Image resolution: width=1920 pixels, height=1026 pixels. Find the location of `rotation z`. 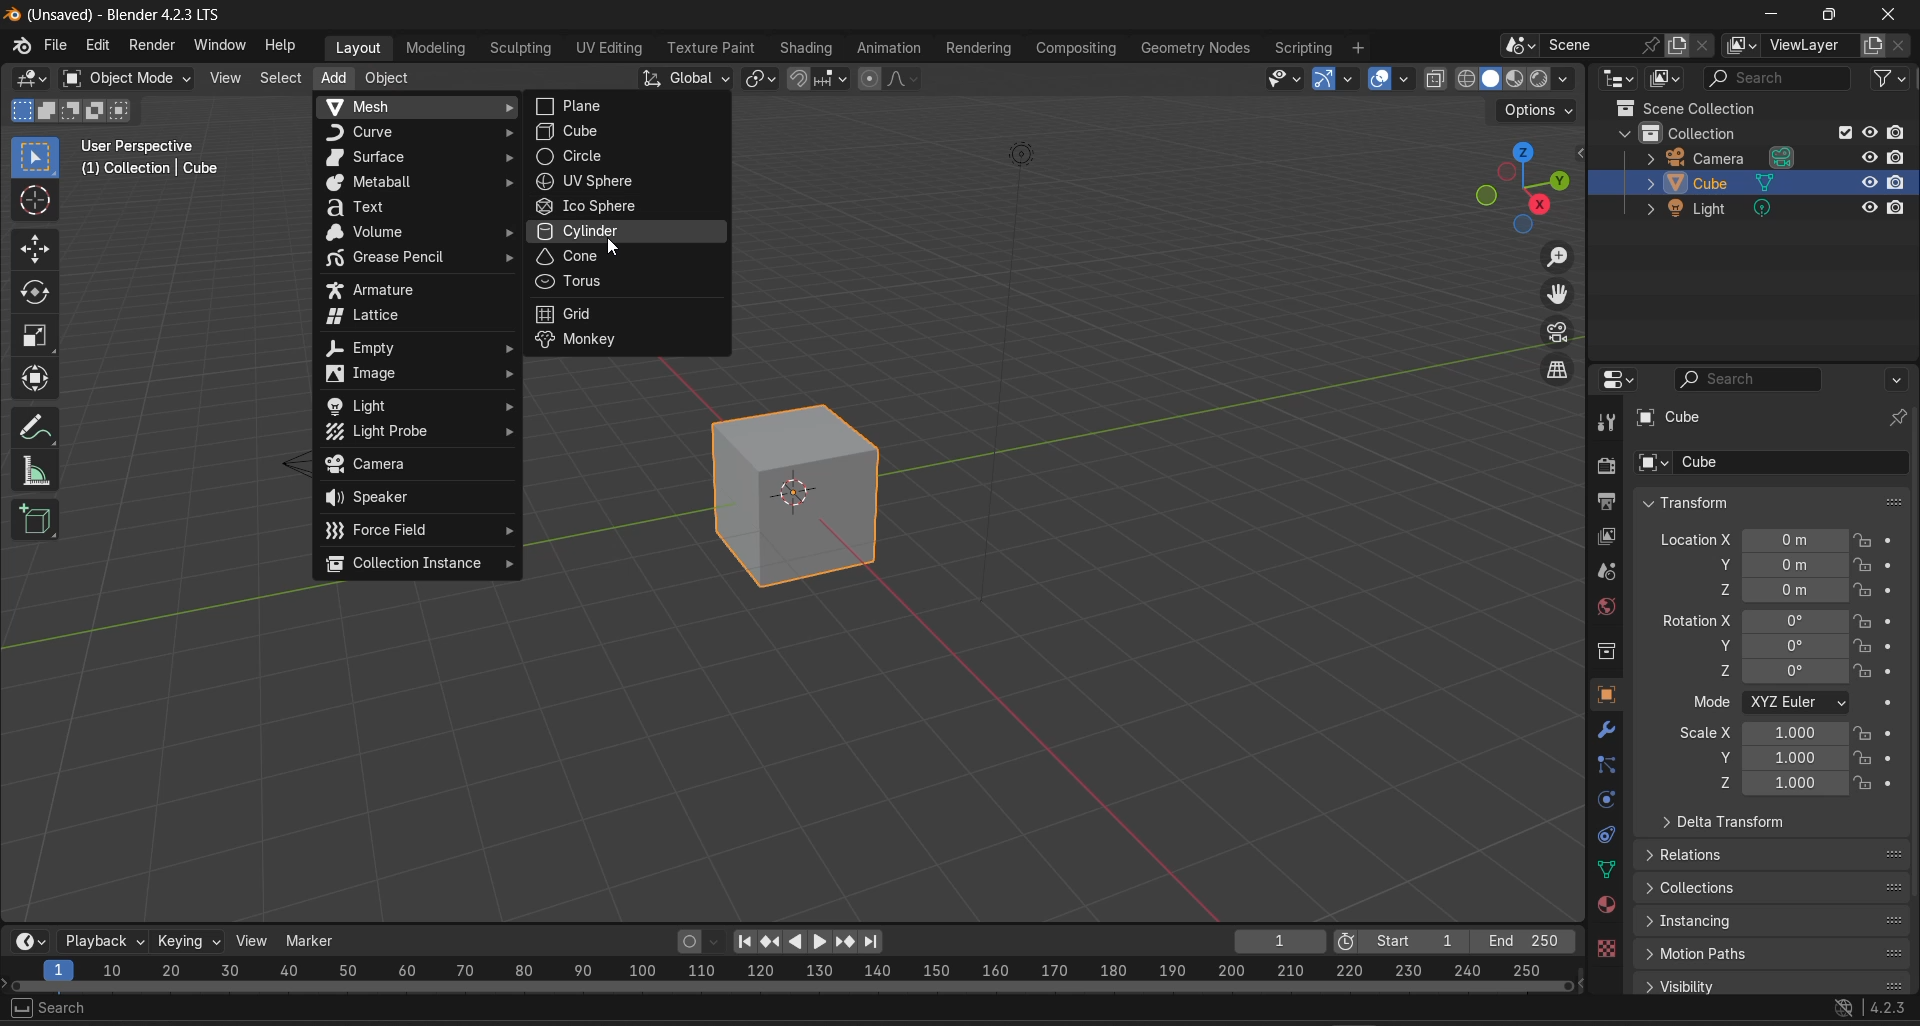

rotation z is located at coordinates (1783, 670).